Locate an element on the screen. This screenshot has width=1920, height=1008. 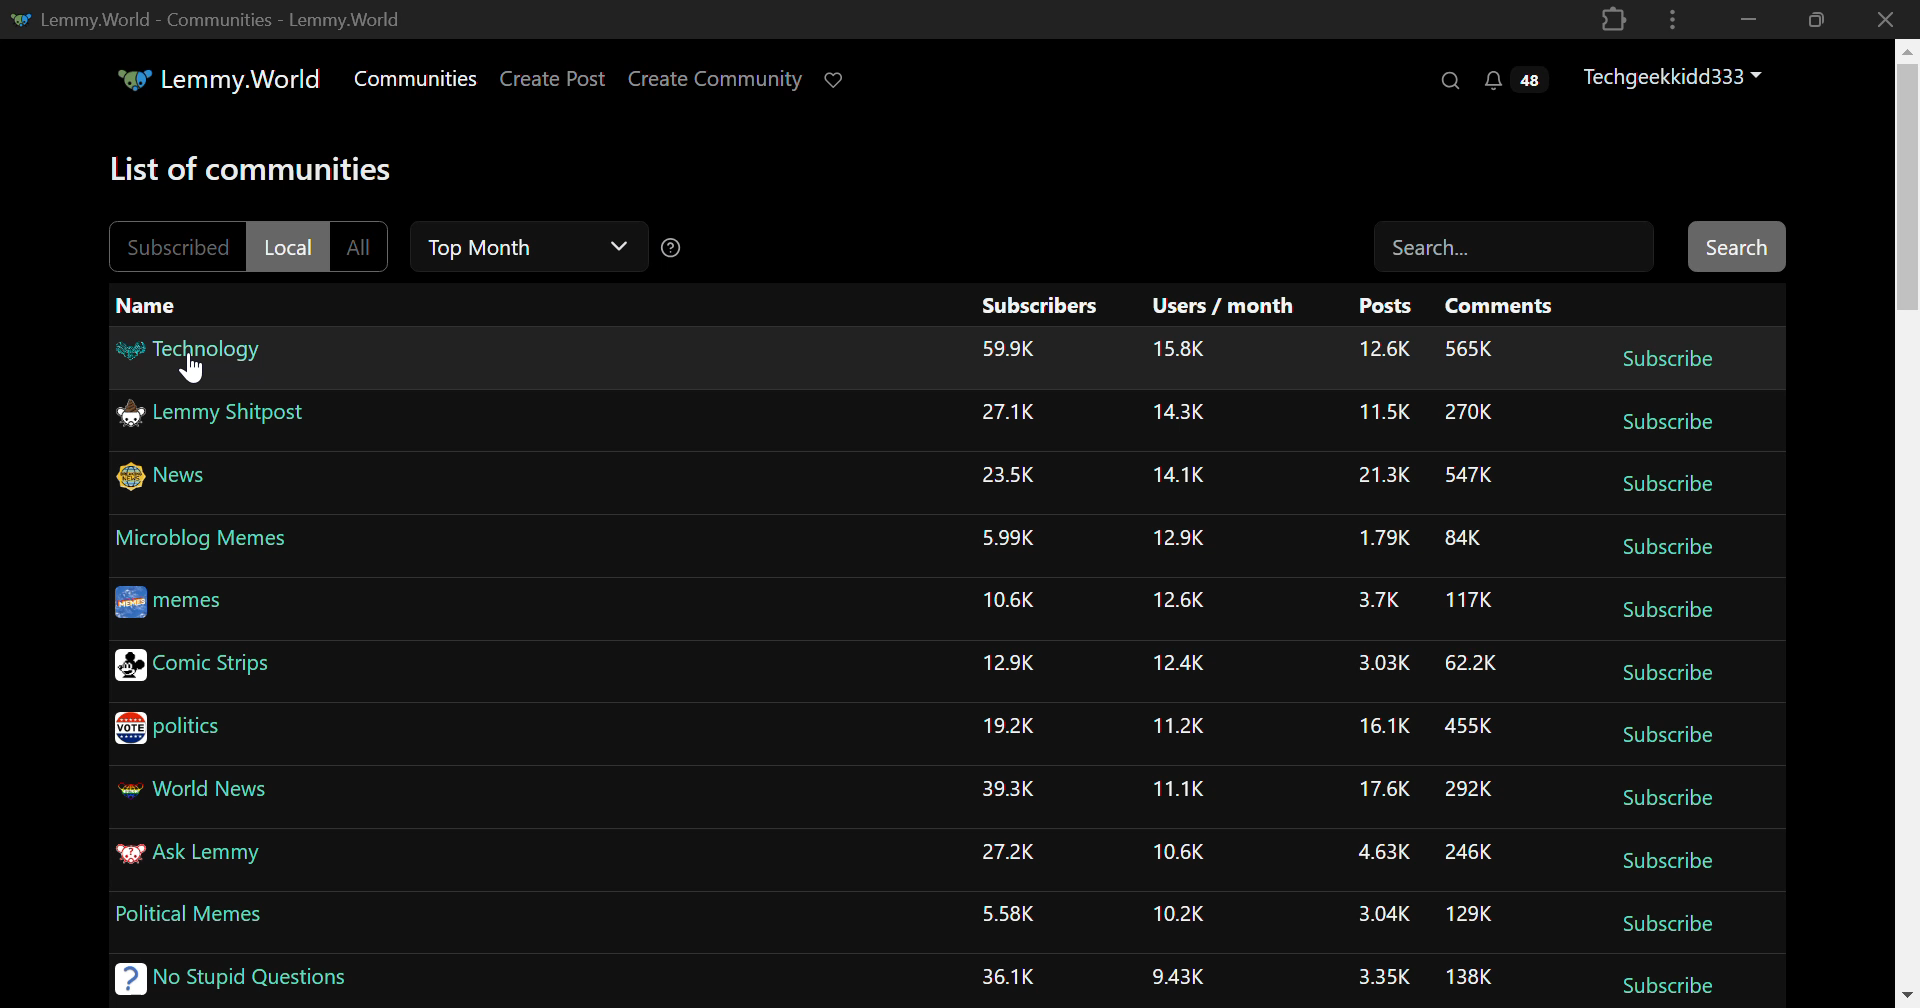
Communities is located at coordinates (418, 80).